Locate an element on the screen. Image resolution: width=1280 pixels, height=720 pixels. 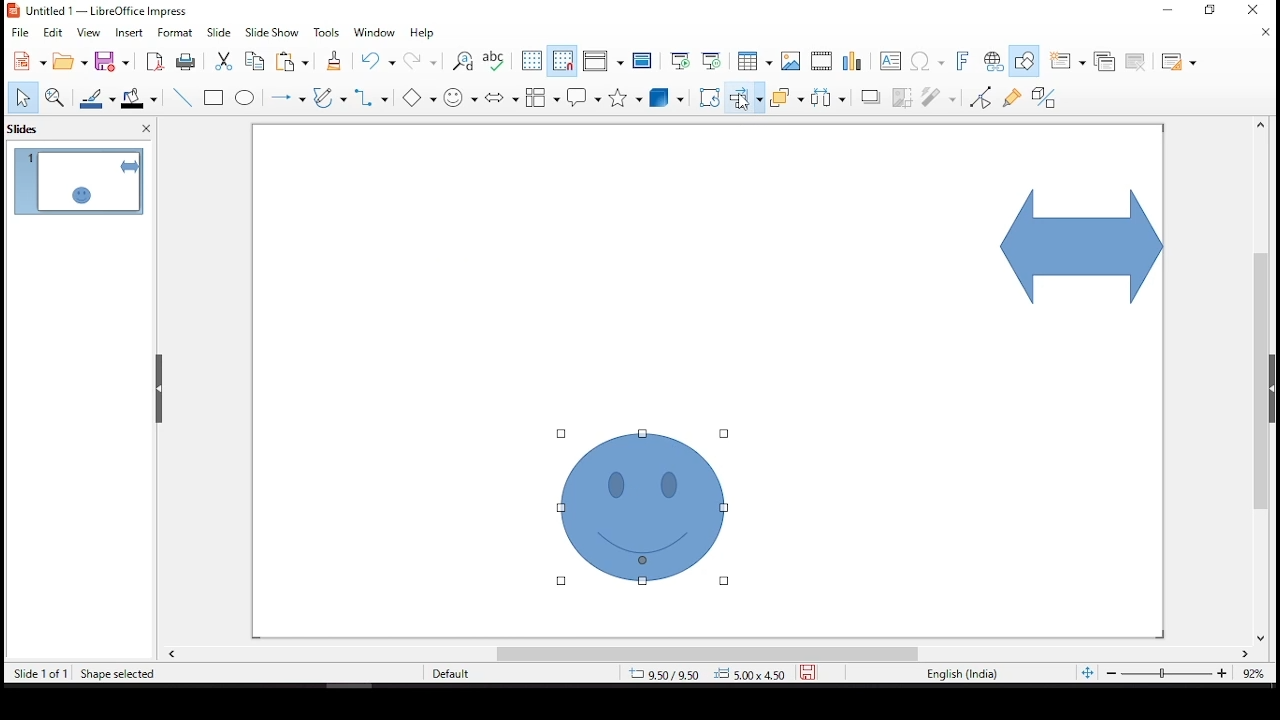
display views is located at coordinates (603, 61).